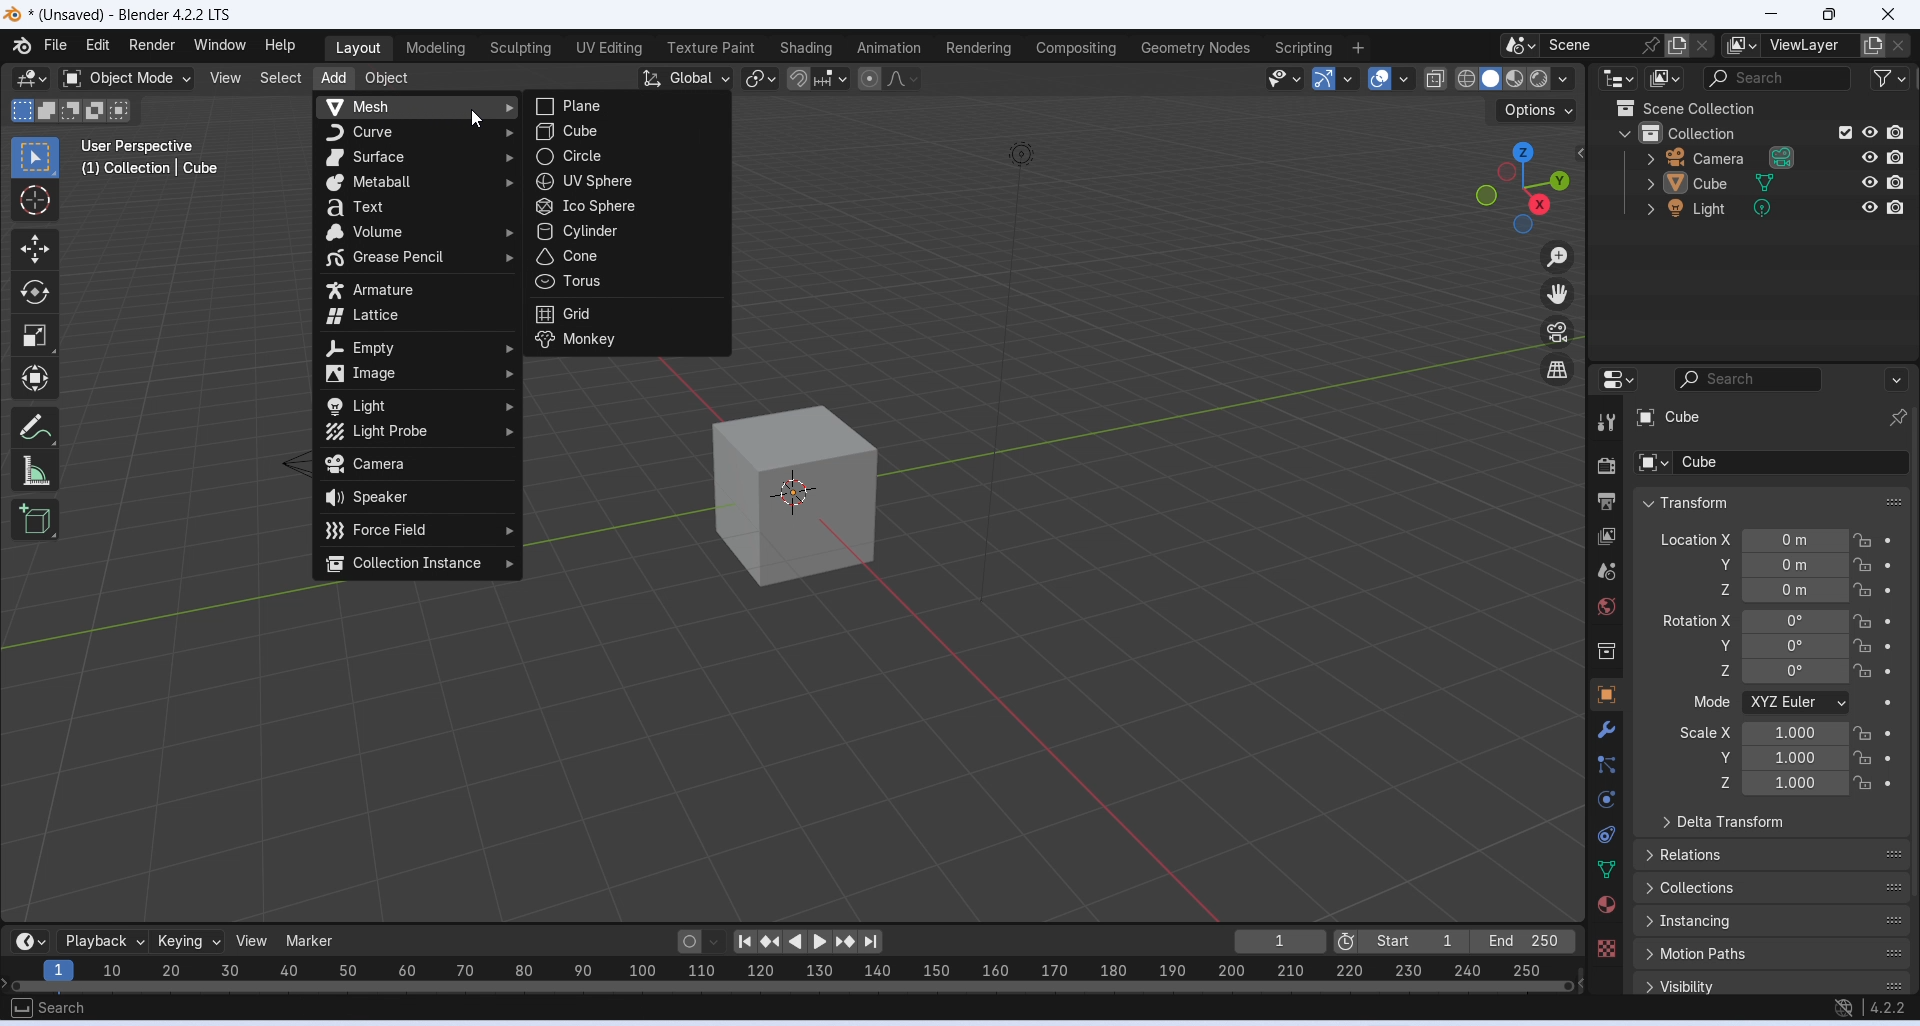  I want to click on filter, so click(1889, 77).